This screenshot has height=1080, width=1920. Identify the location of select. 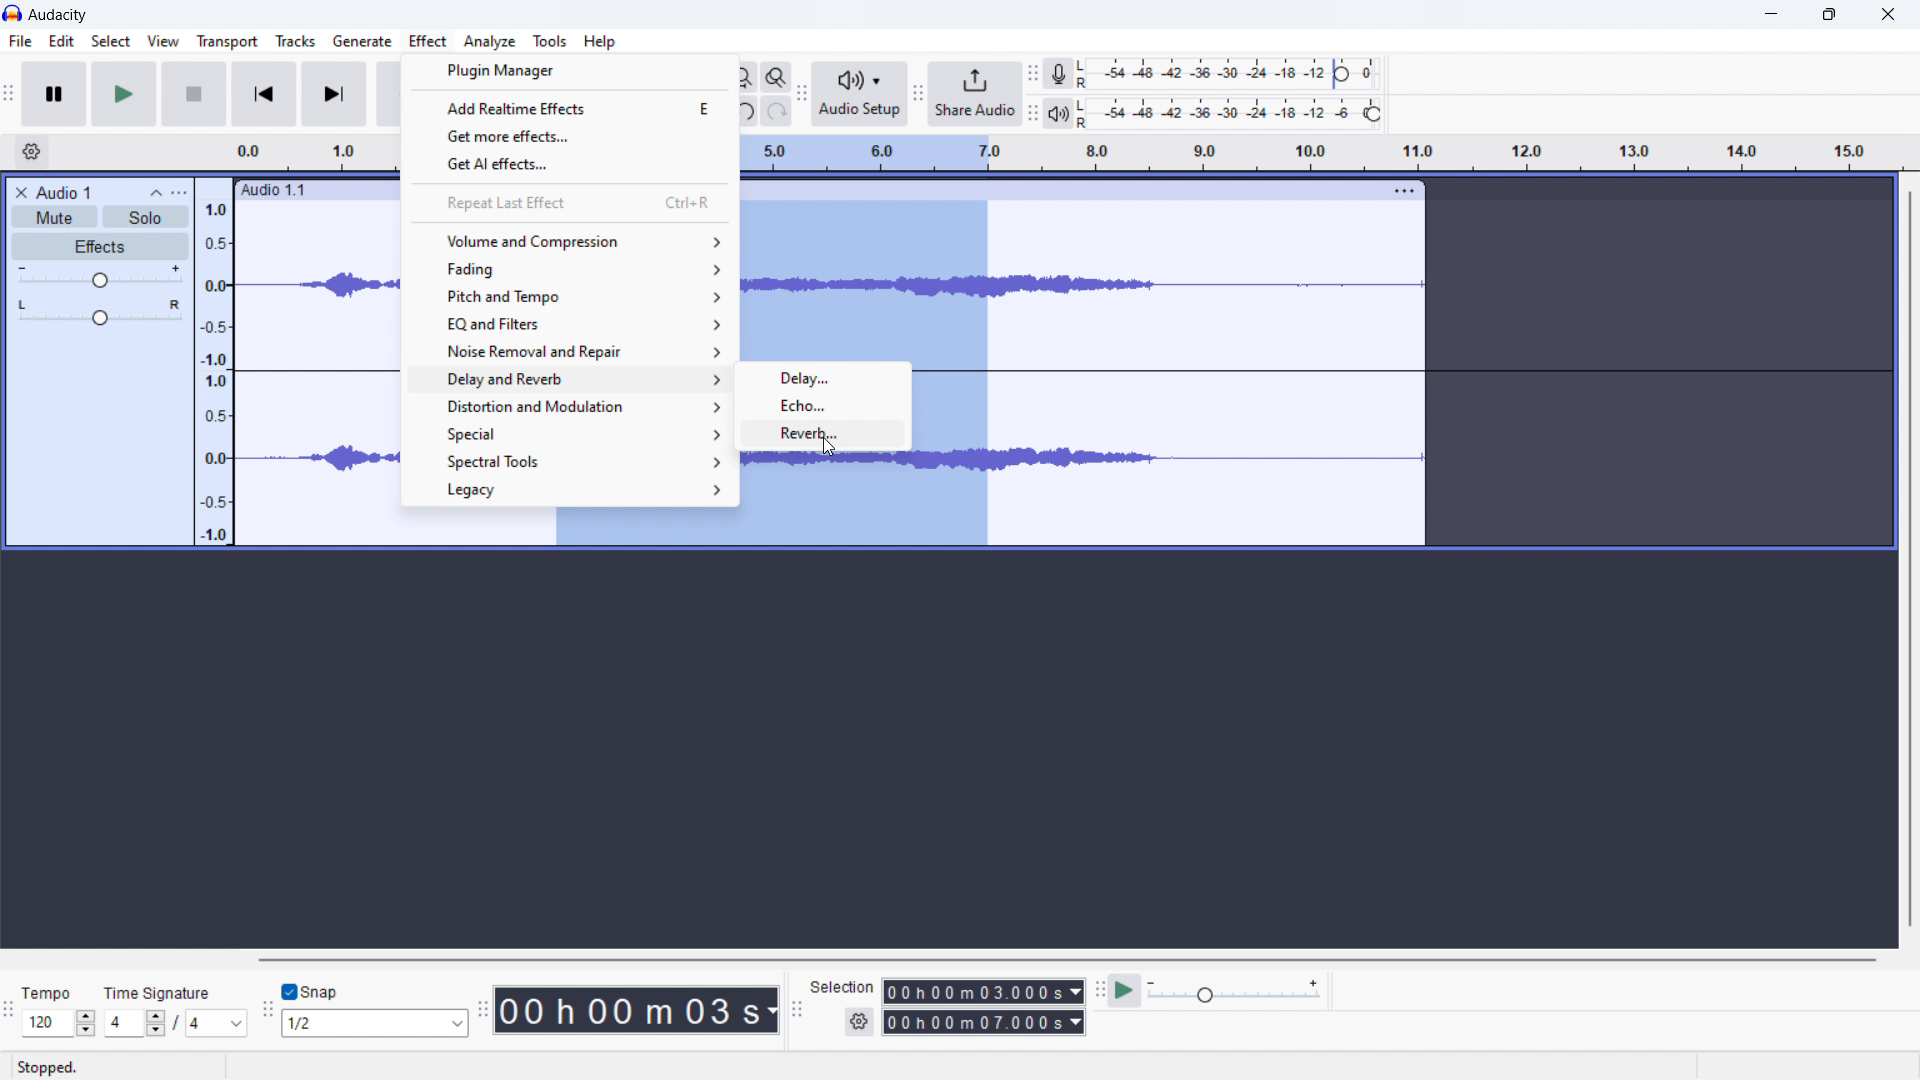
(110, 41).